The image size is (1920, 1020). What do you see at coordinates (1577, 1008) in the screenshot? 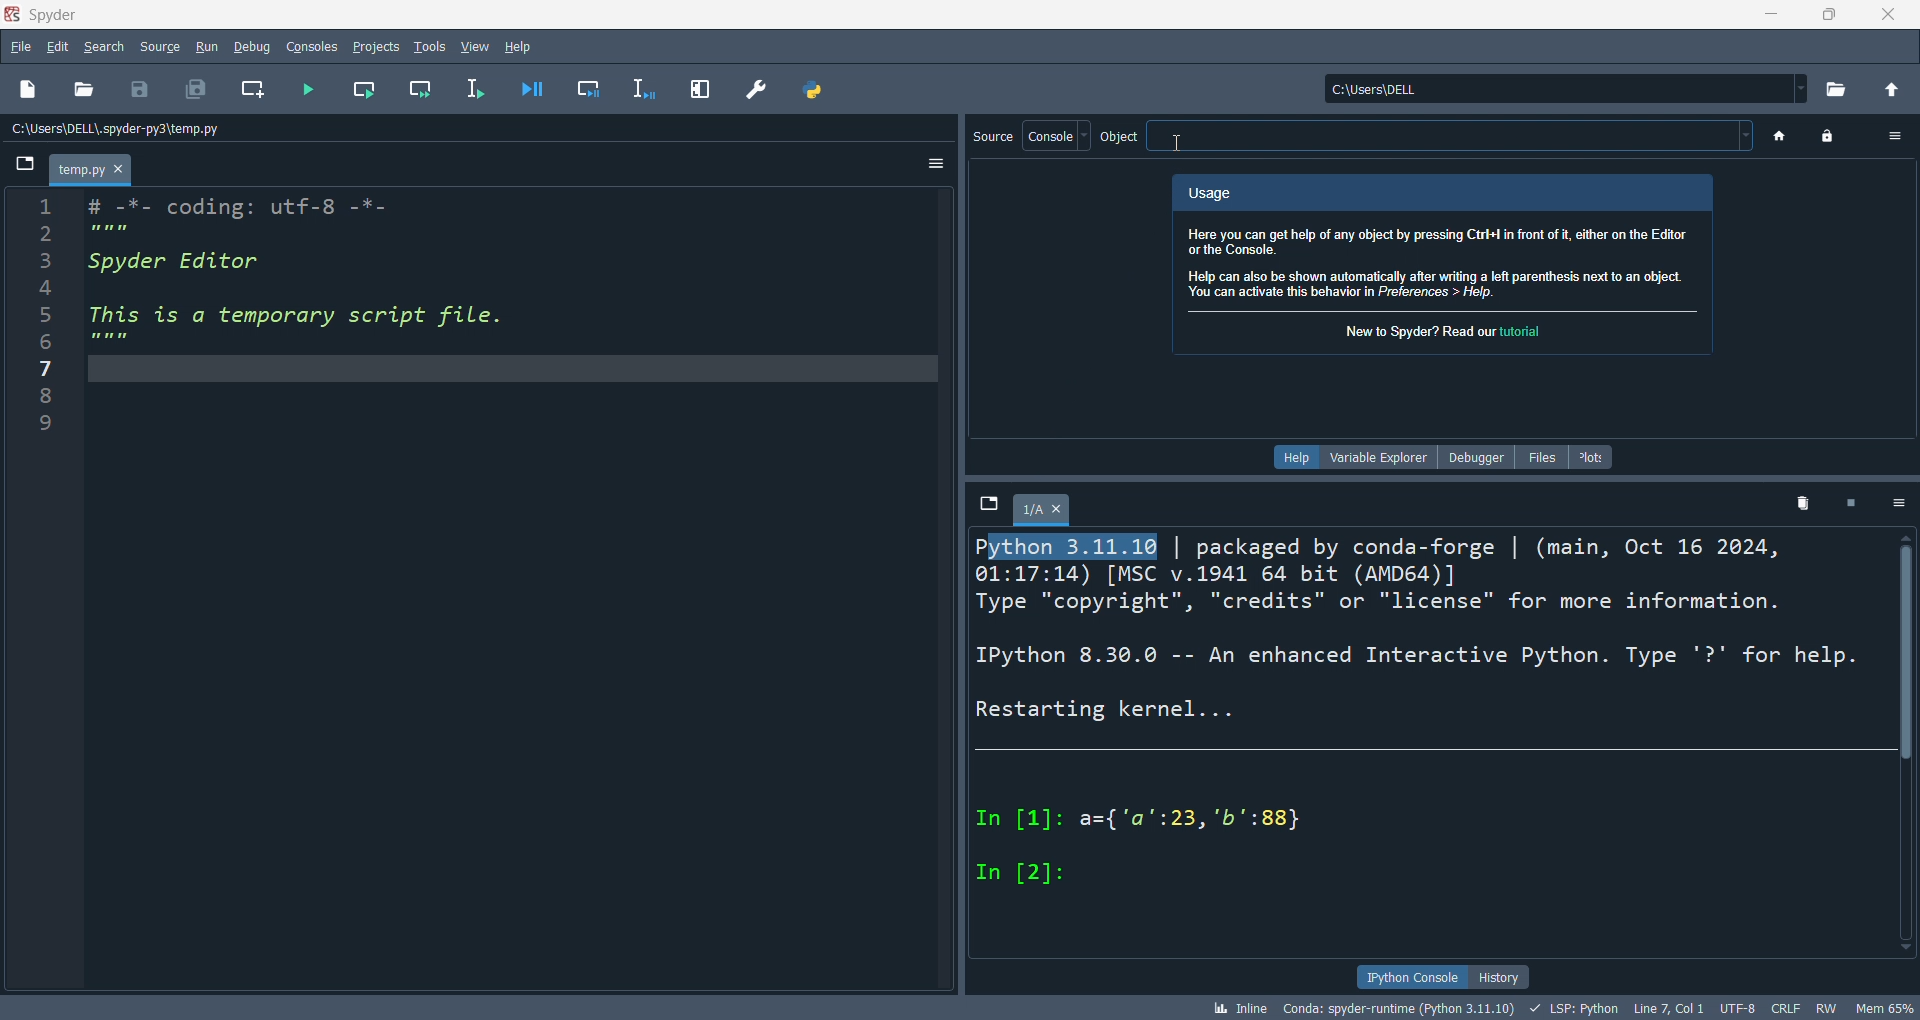
I see `LSP:Python` at bounding box center [1577, 1008].